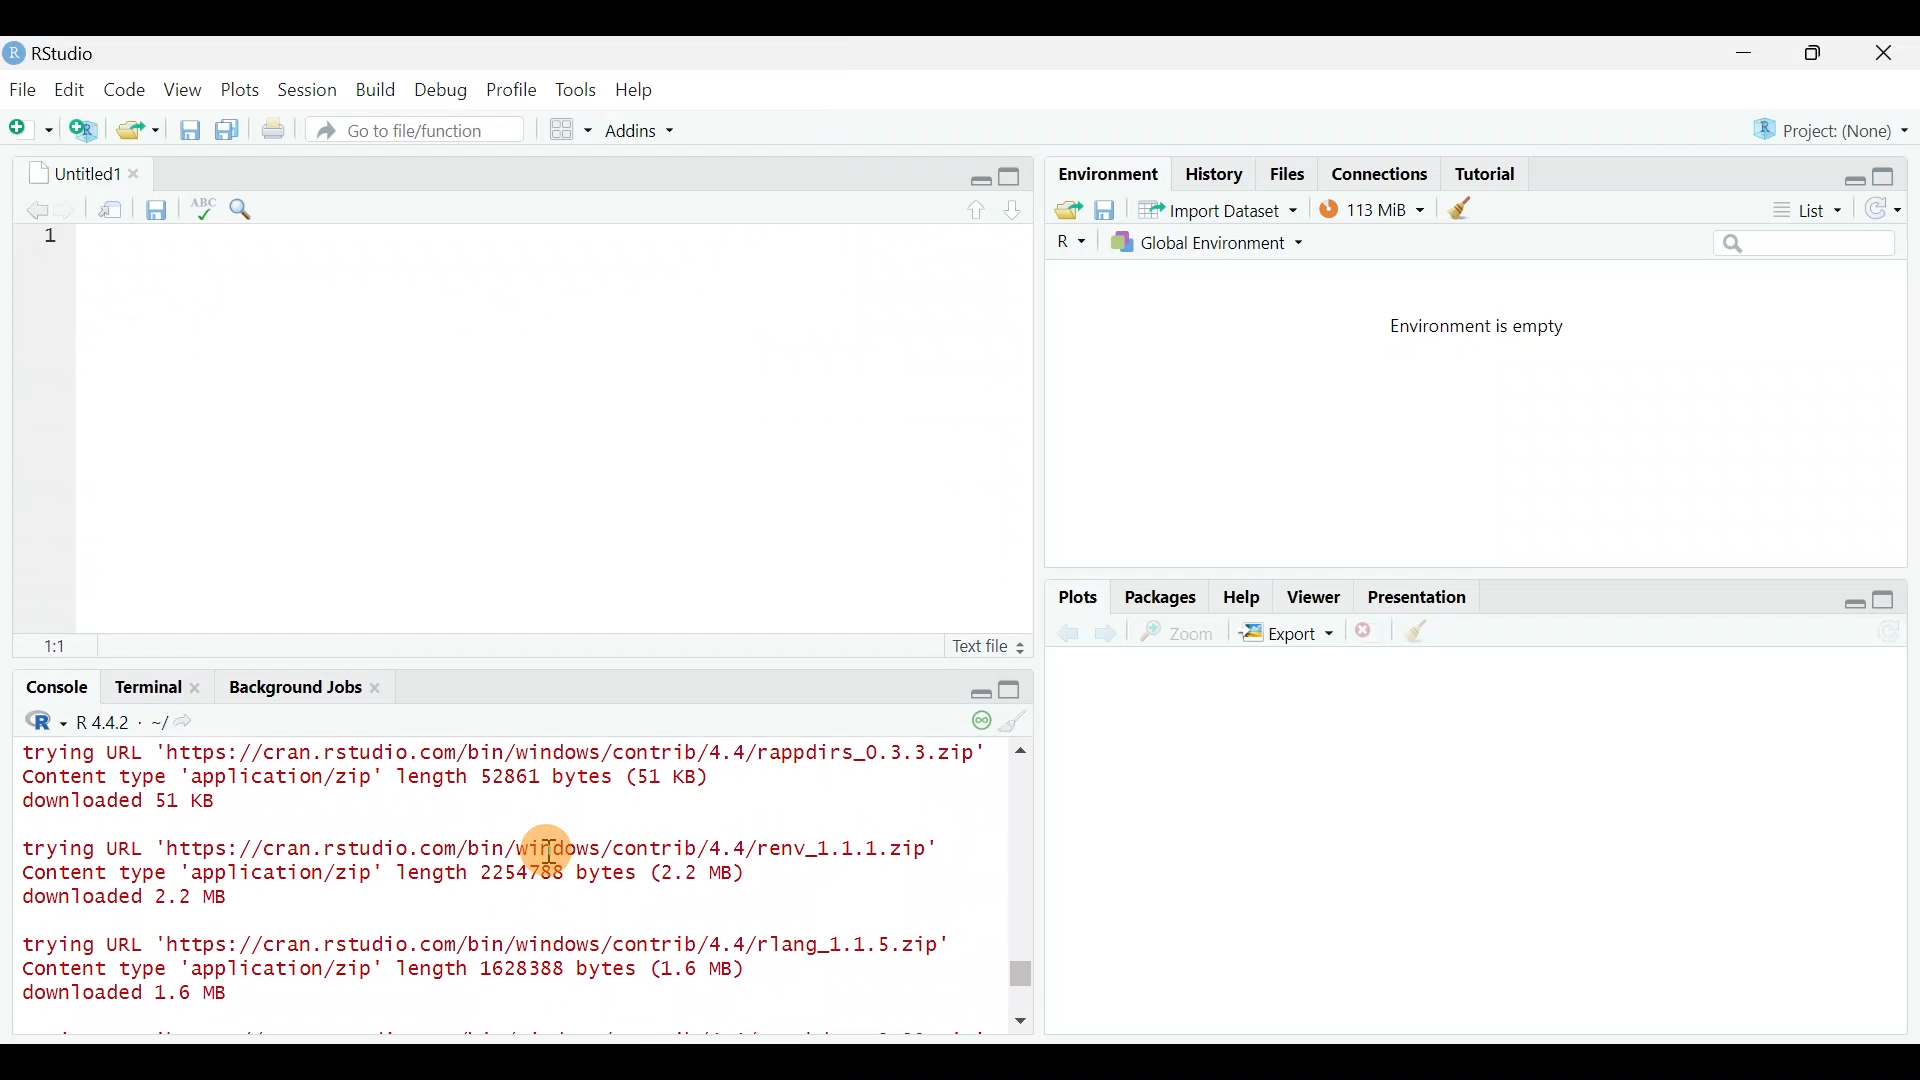 This screenshot has height=1080, width=1920. What do you see at coordinates (968, 721) in the screenshot?
I see `Session suspend timeout paused` at bounding box center [968, 721].